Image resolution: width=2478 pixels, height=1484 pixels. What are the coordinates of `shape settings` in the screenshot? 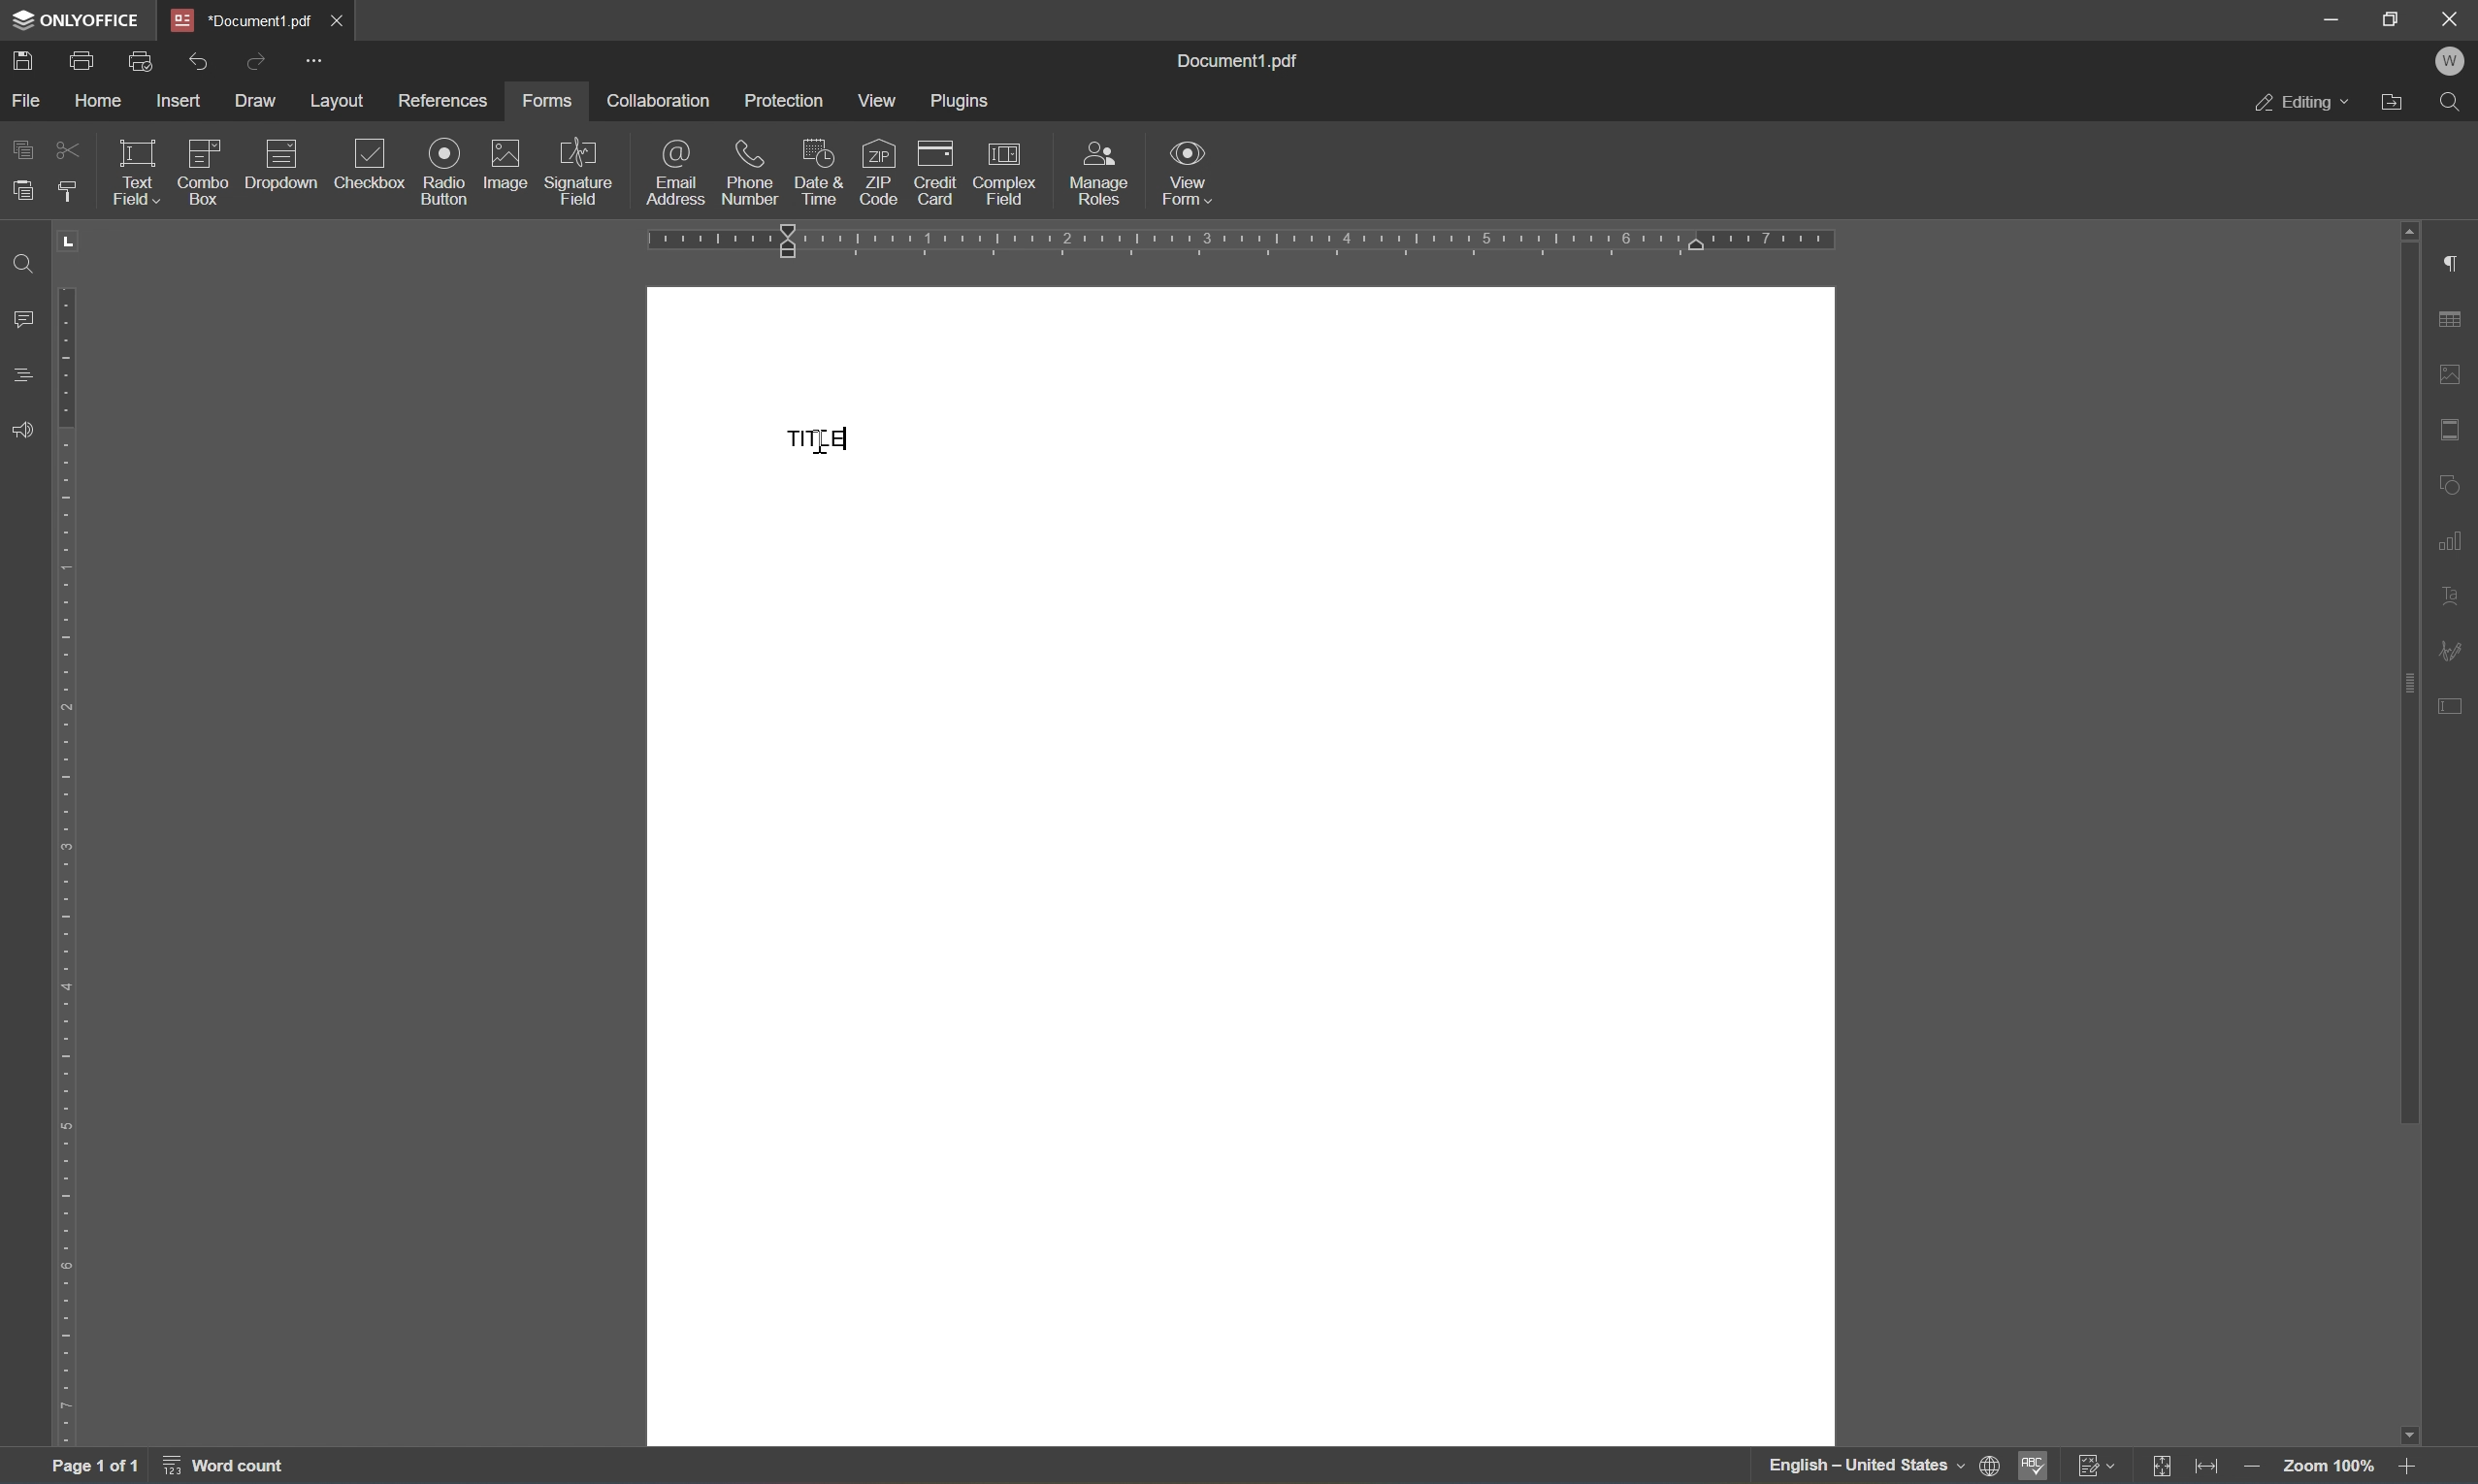 It's located at (2455, 483).